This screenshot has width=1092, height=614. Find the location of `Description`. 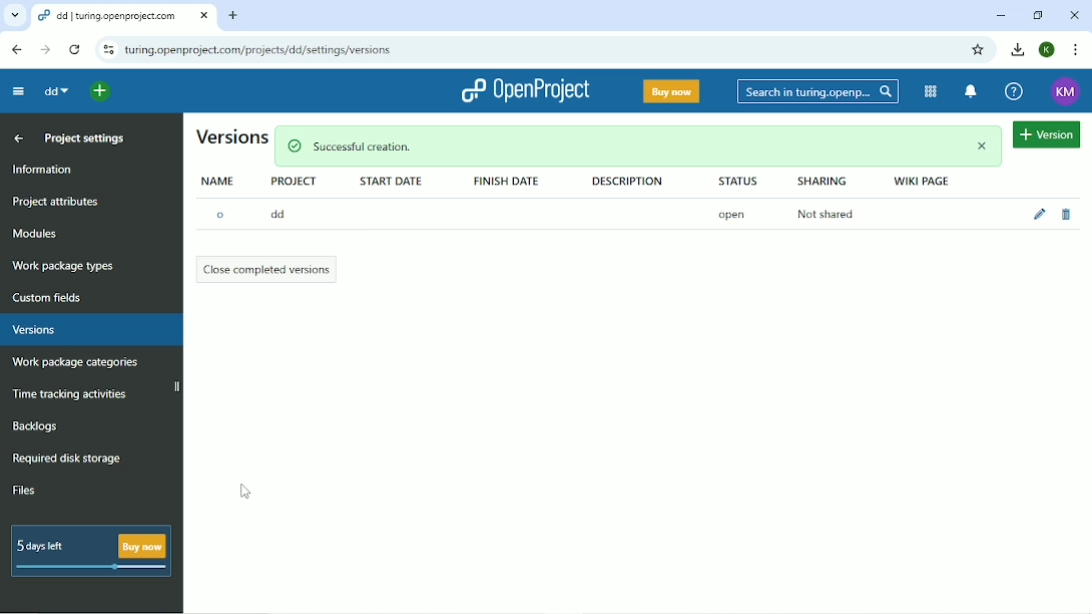

Description is located at coordinates (630, 181).